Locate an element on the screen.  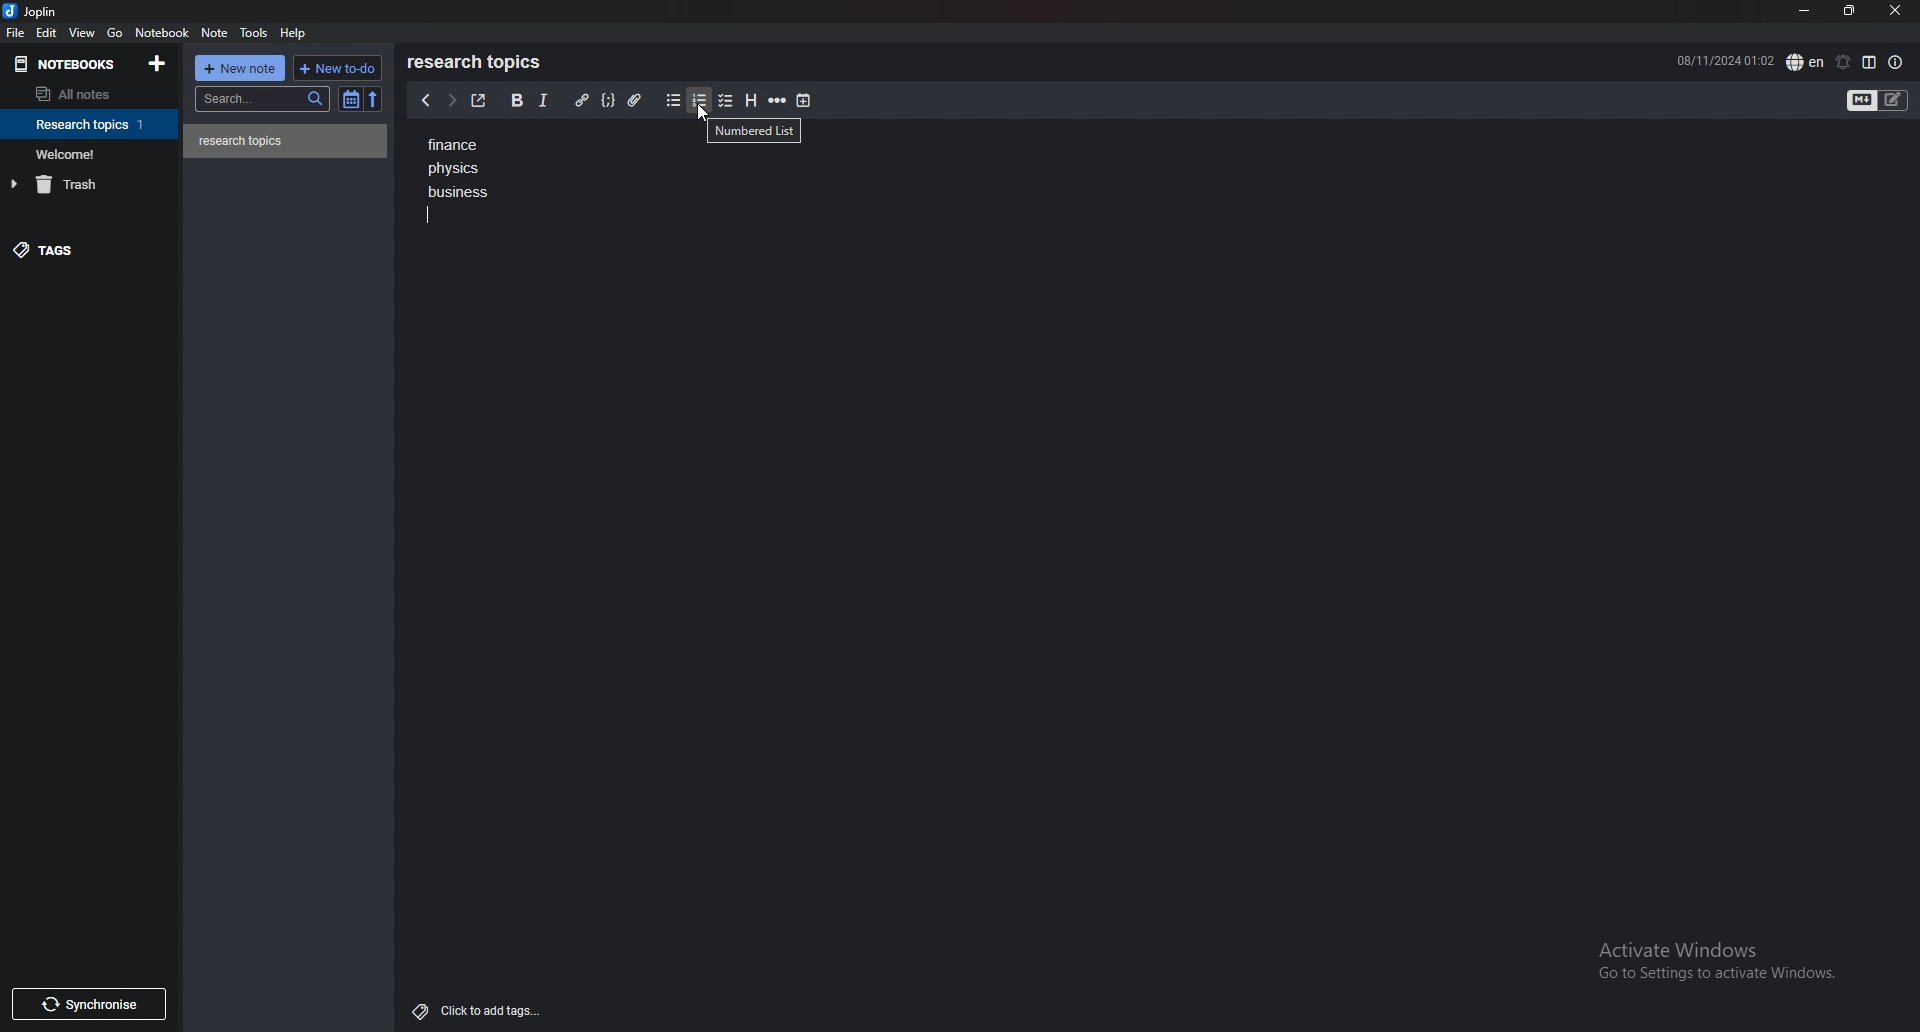
note is located at coordinates (214, 33).